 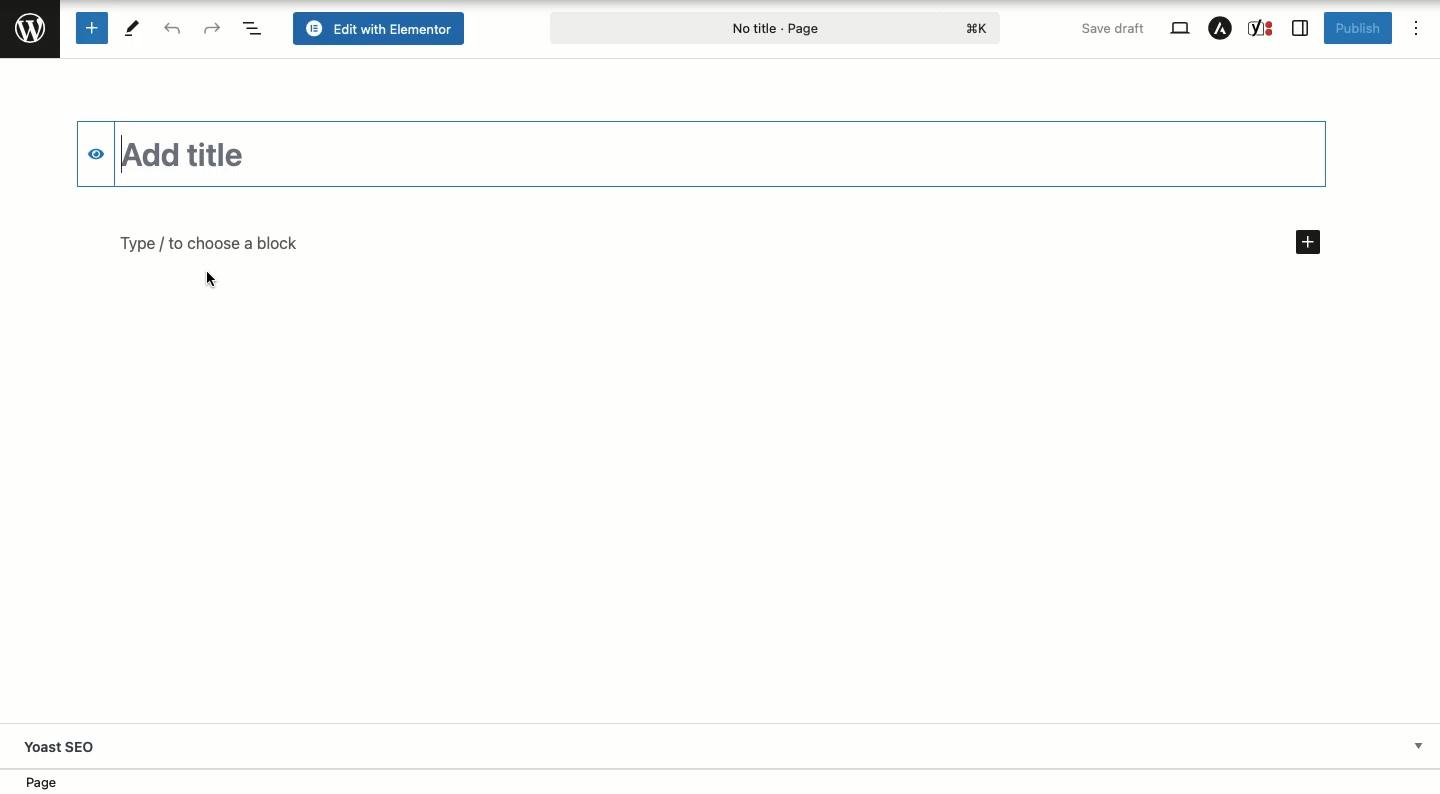 What do you see at coordinates (1261, 28) in the screenshot?
I see `Yoast` at bounding box center [1261, 28].